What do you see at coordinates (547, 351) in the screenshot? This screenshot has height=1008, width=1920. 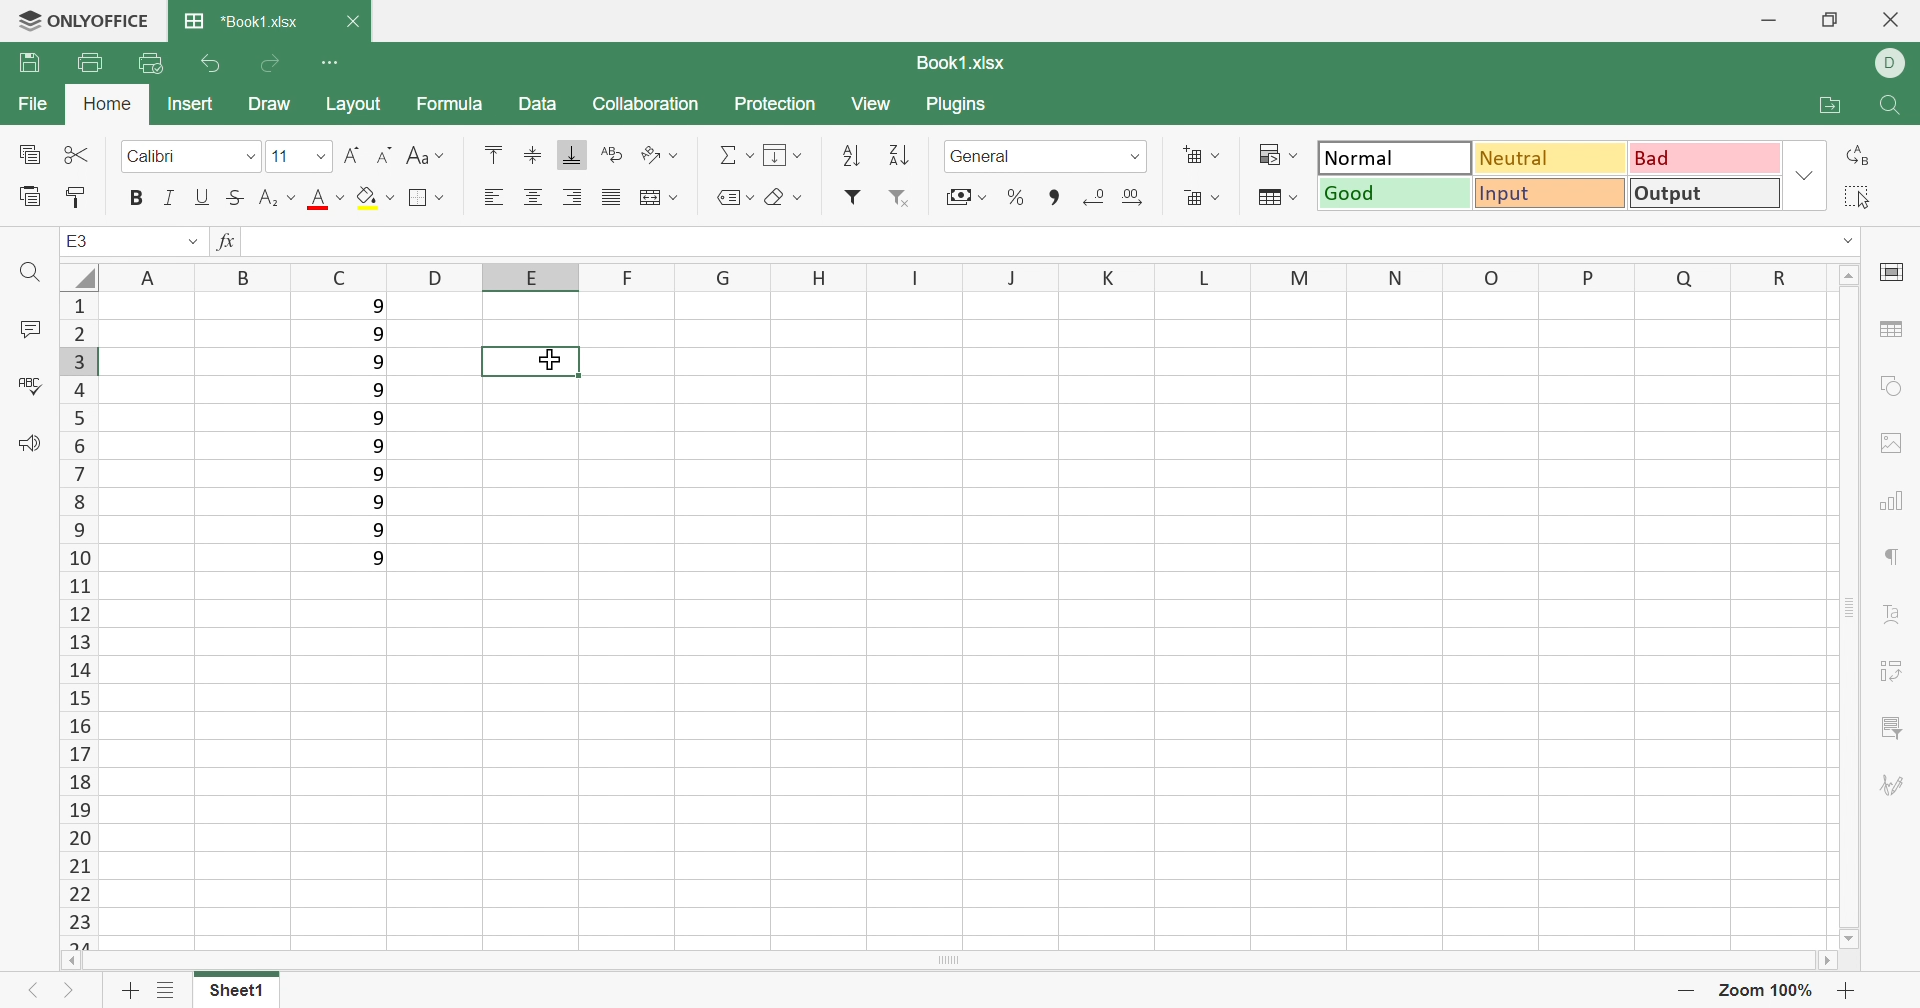 I see `cursor ` at bounding box center [547, 351].